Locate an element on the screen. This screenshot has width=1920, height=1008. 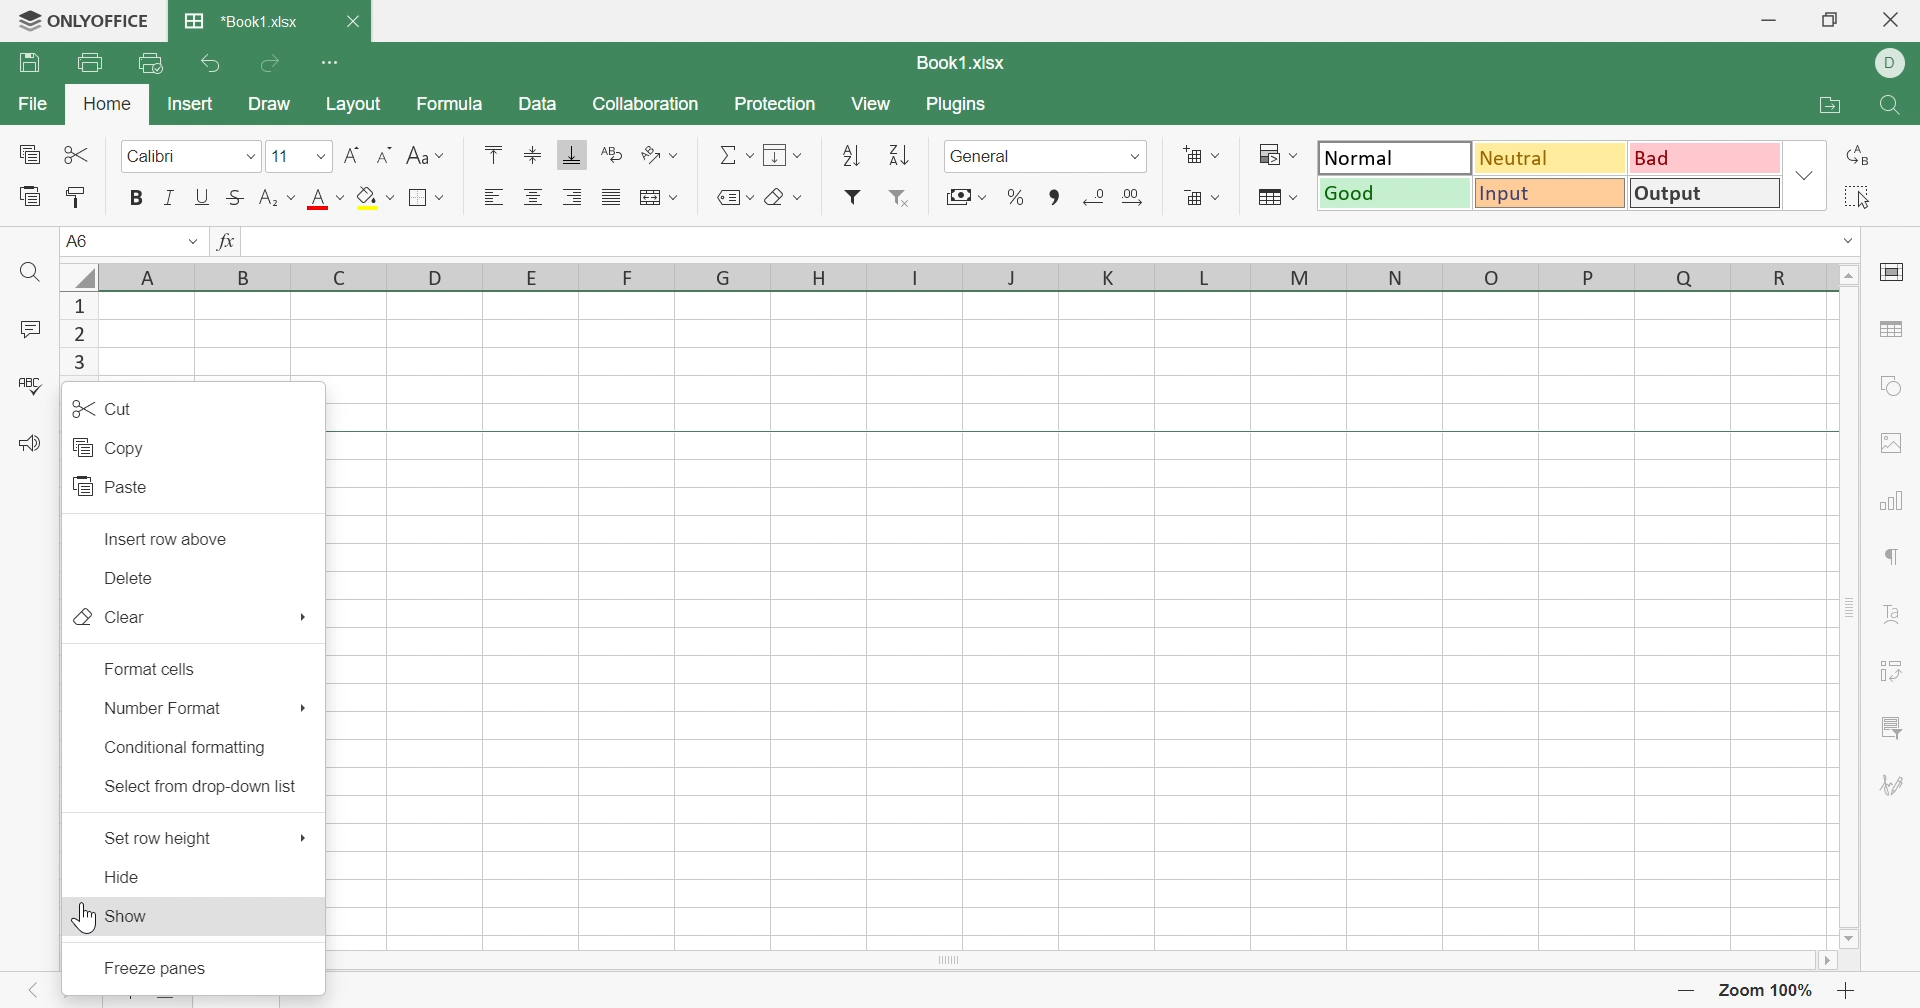
Row Number is located at coordinates (88, 338).